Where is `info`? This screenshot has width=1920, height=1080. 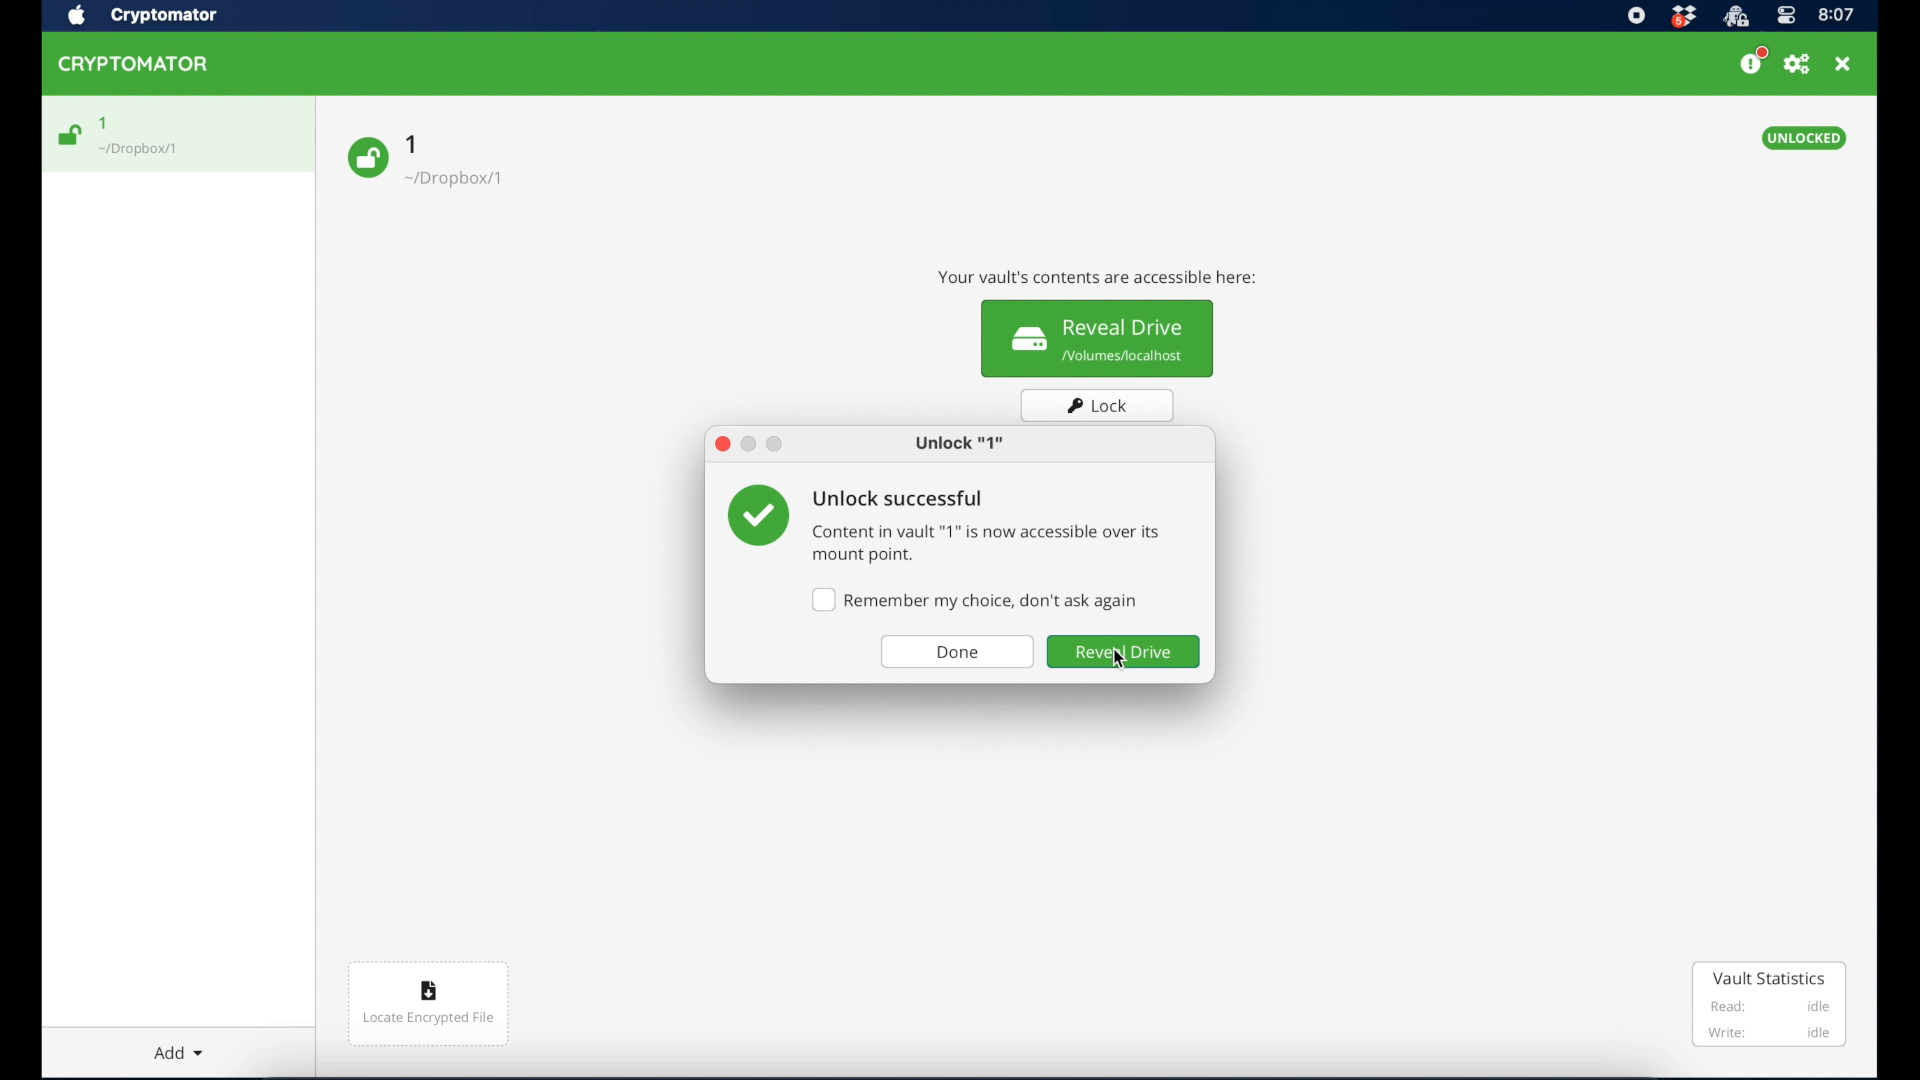
info is located at coordinates (986, 544).